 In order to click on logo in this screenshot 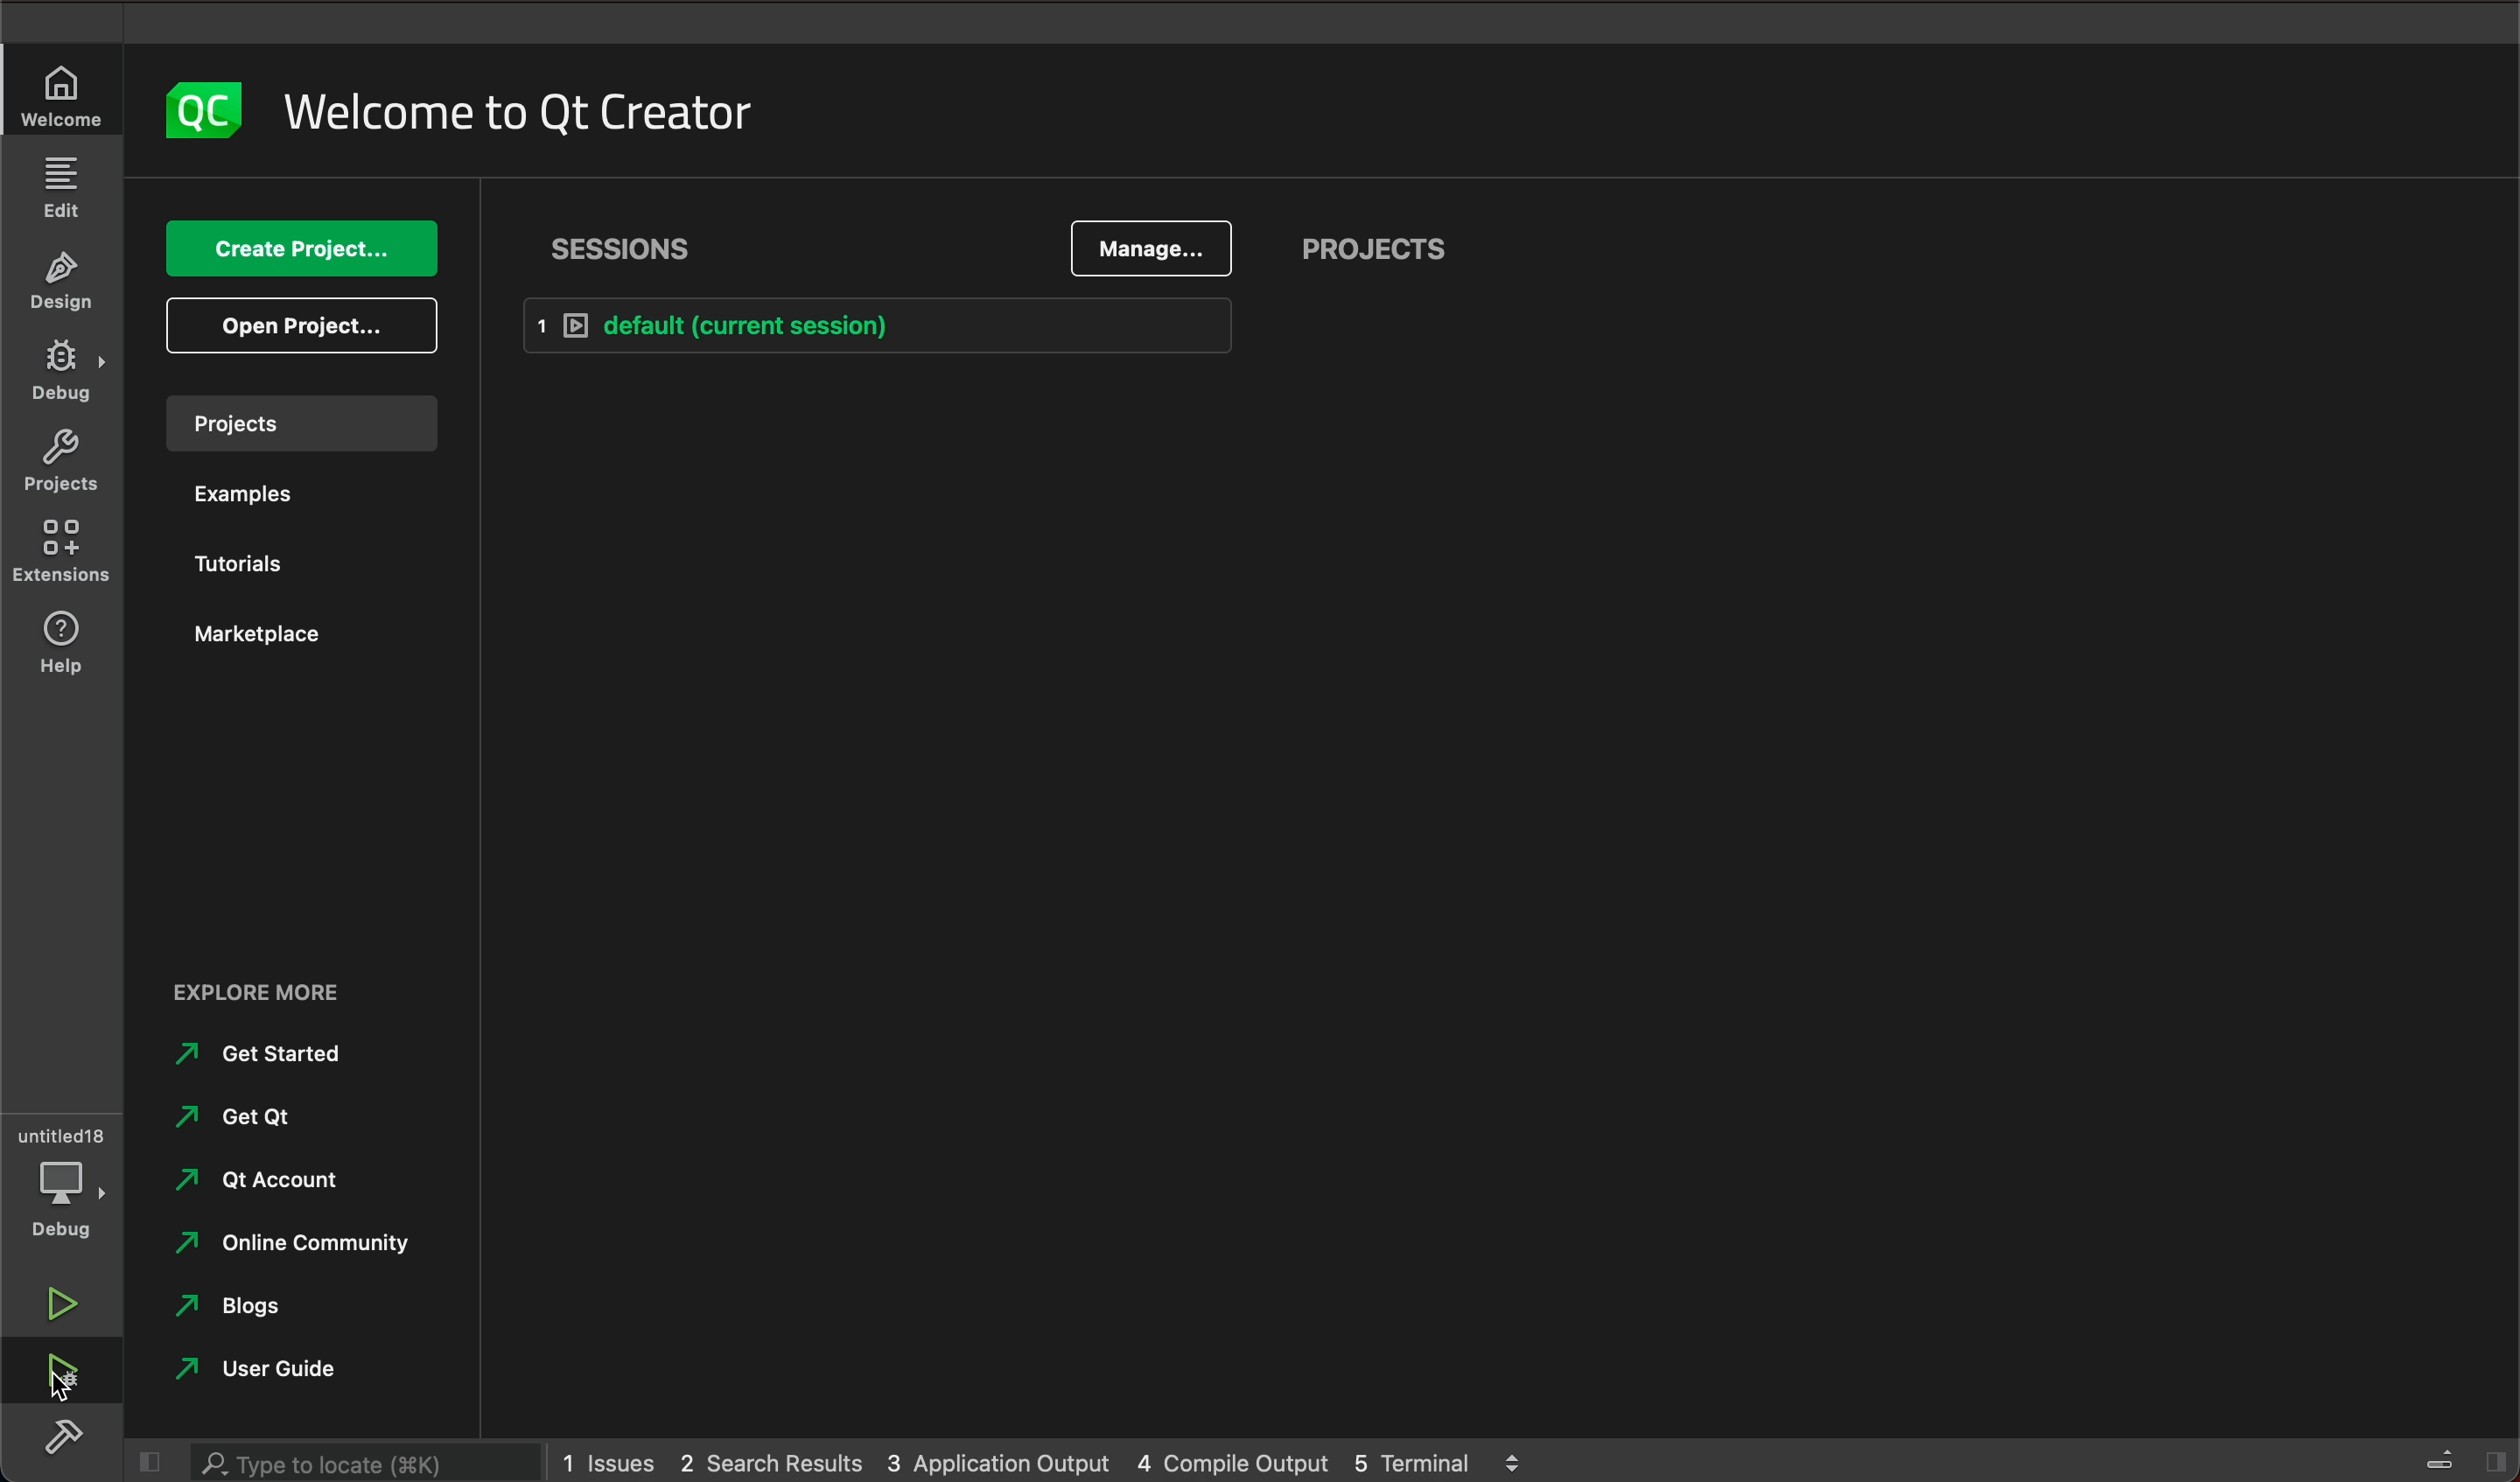, I will do `click(205, 112)`.